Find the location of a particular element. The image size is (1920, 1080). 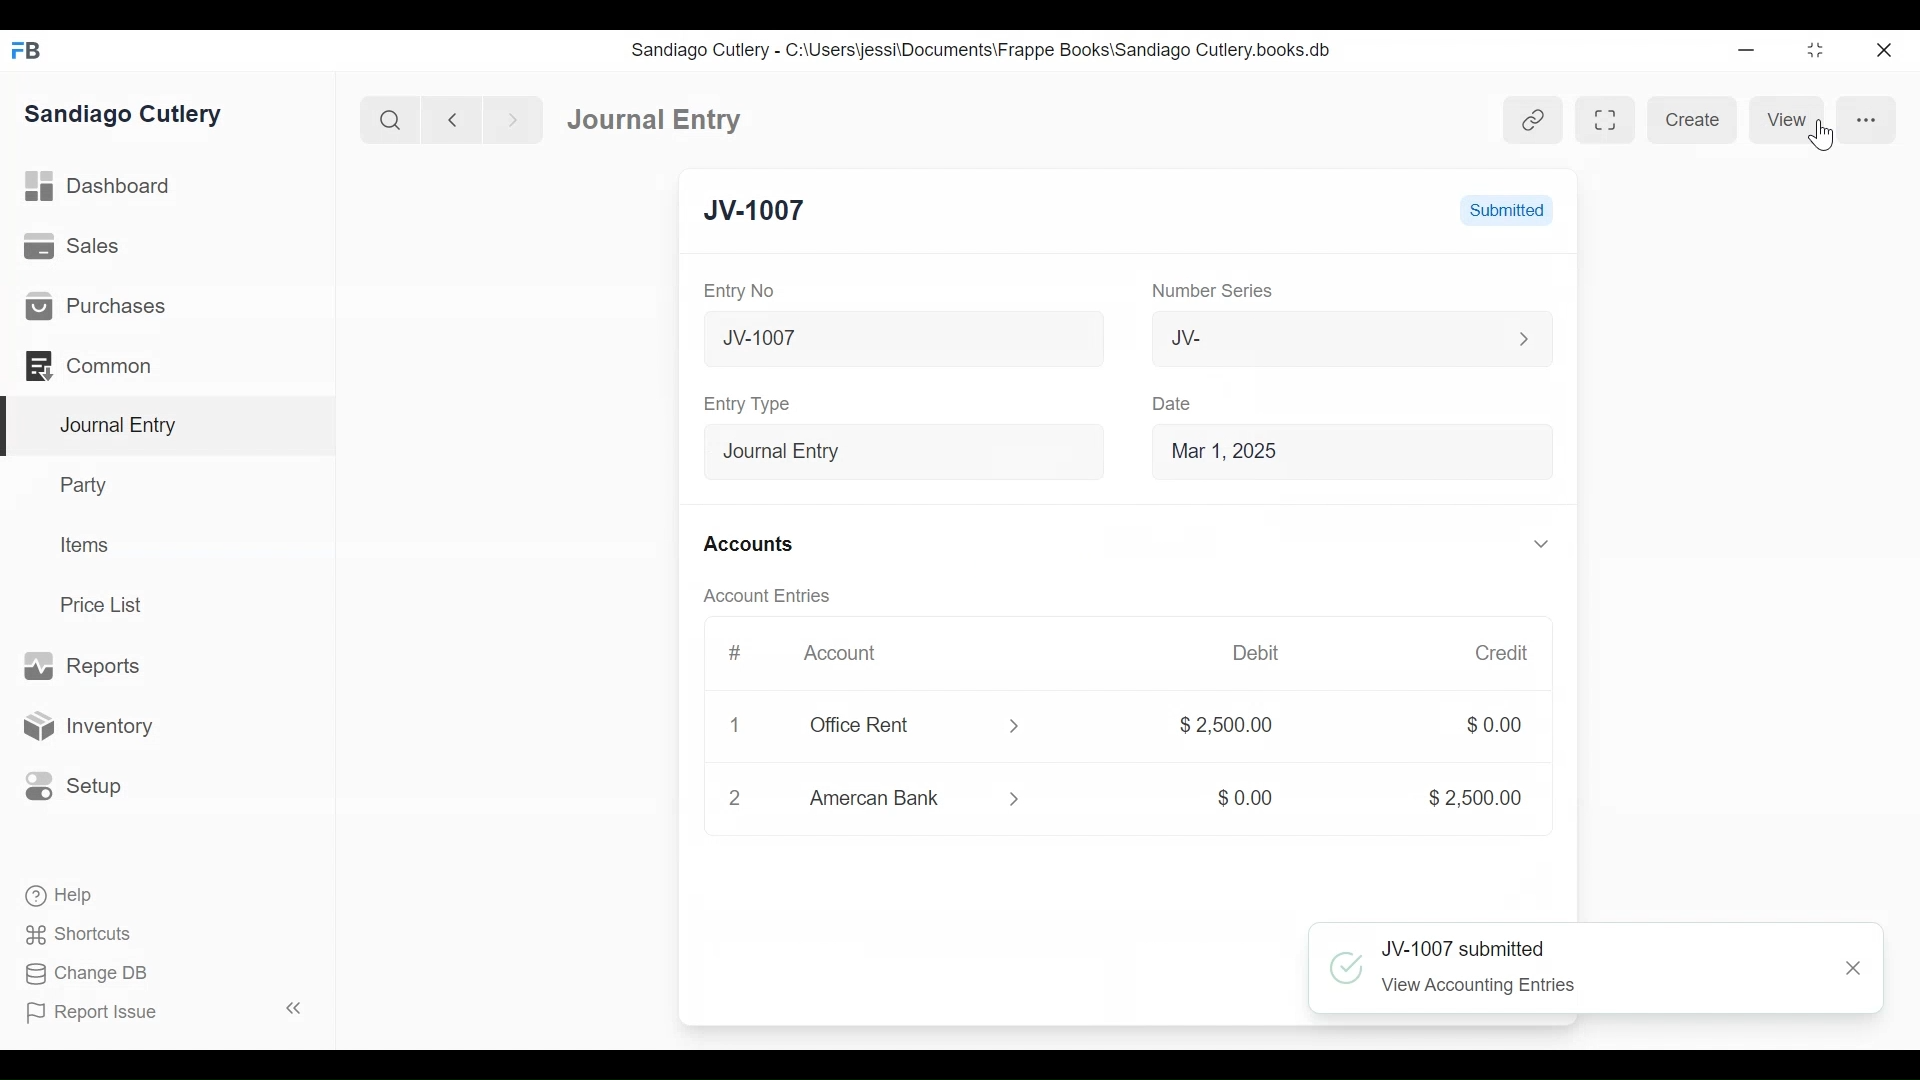

office rent is located at coordinates (909, 726).